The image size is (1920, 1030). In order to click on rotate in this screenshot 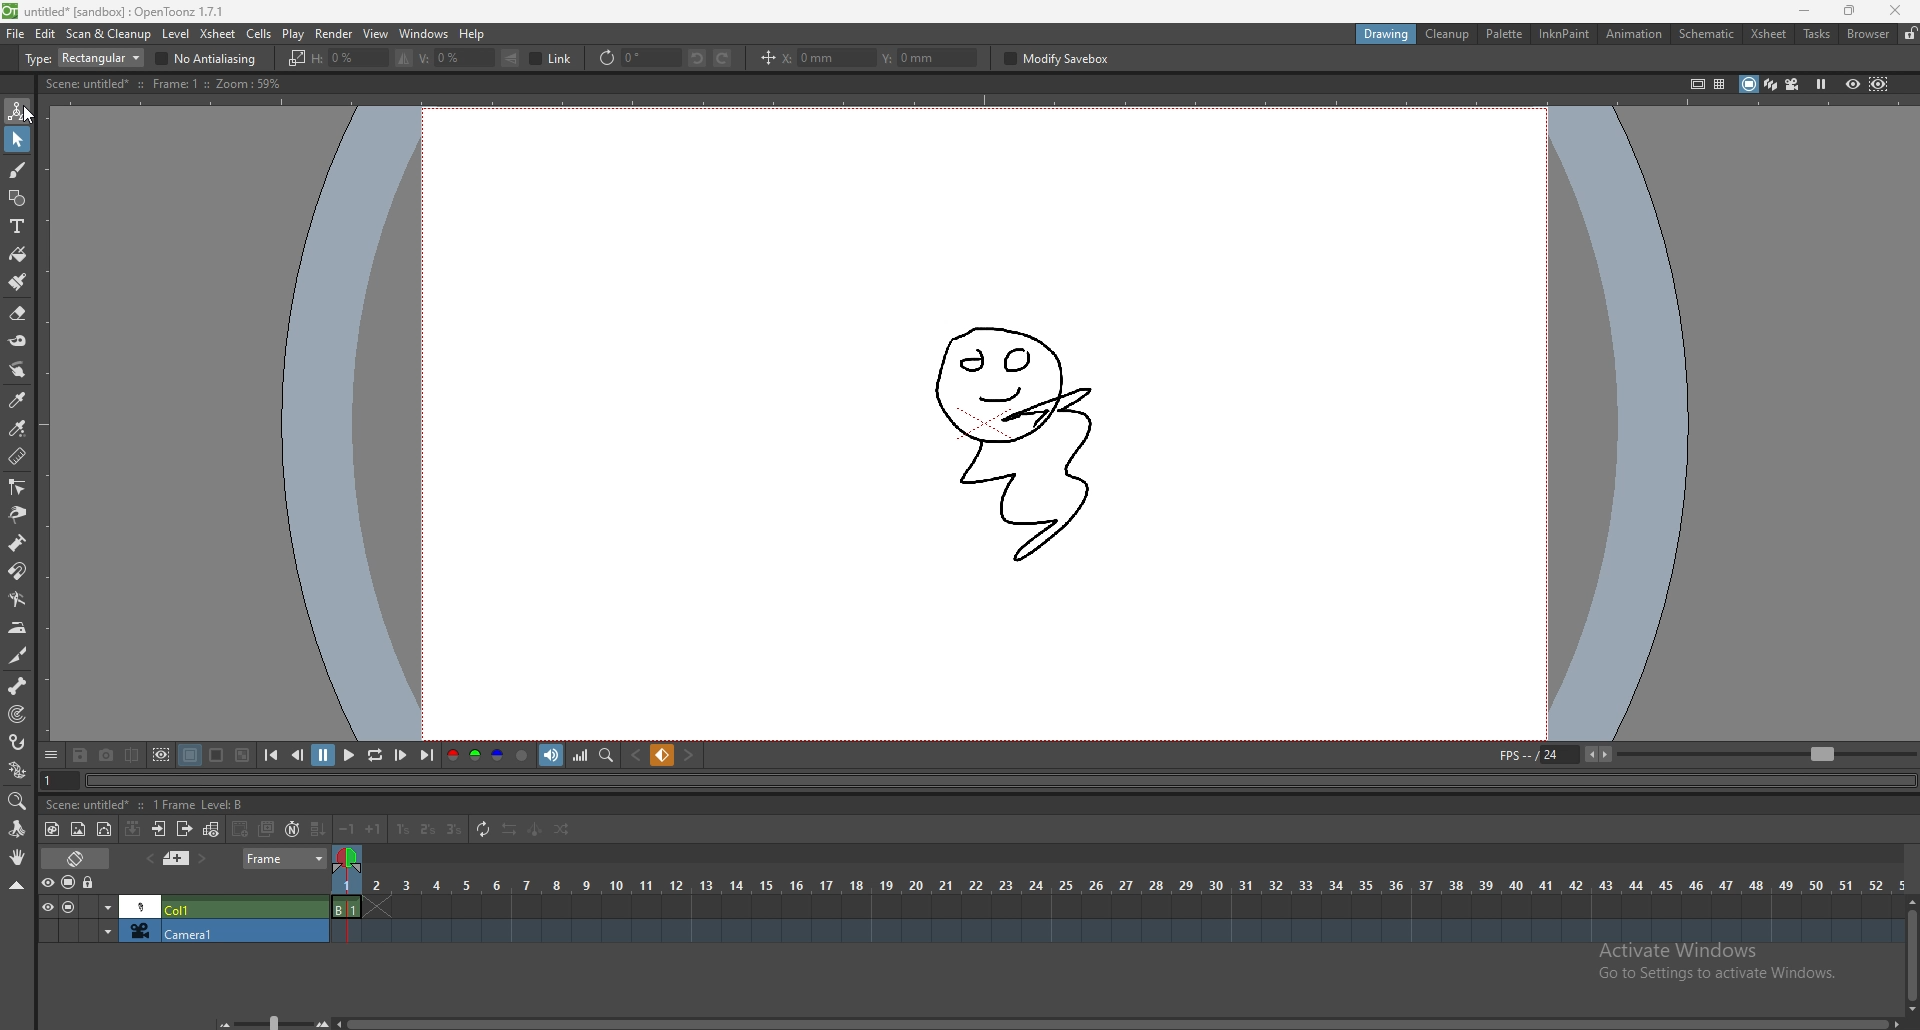, I will do `click(638, 56)`.